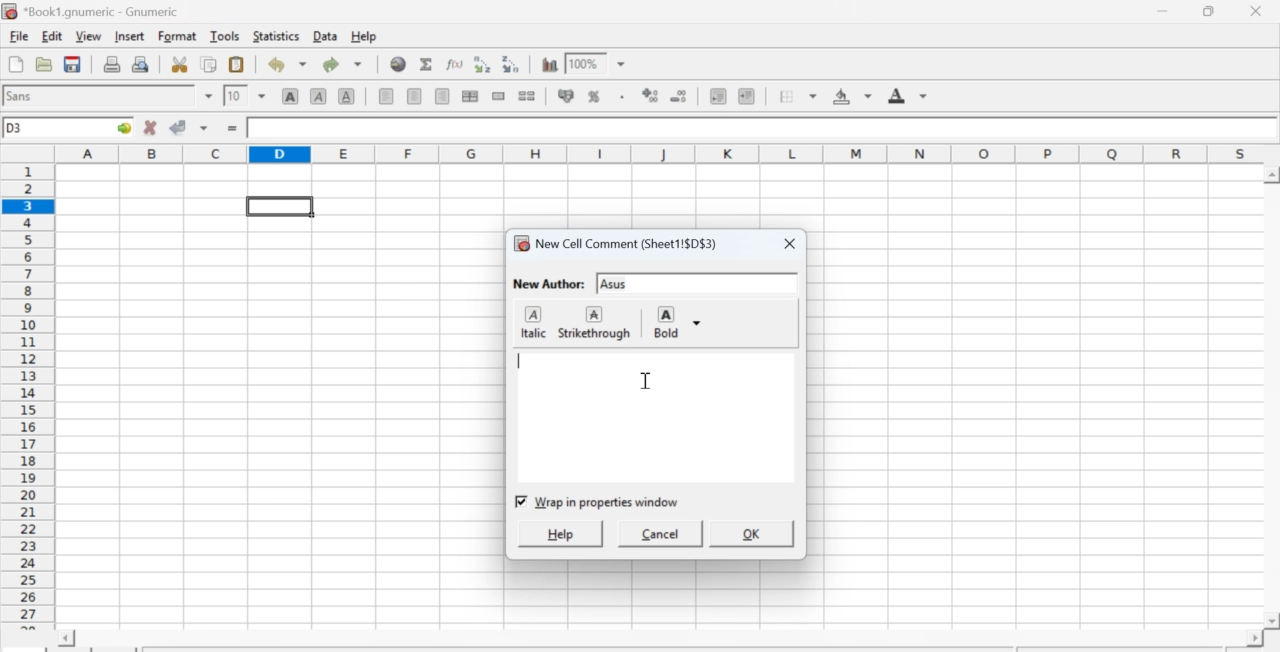 This screenshot has height=652, width=1280. What do you see at coordinates (363, 36) in the screenshot?
I see `Help` at bounding box center [363, 36].